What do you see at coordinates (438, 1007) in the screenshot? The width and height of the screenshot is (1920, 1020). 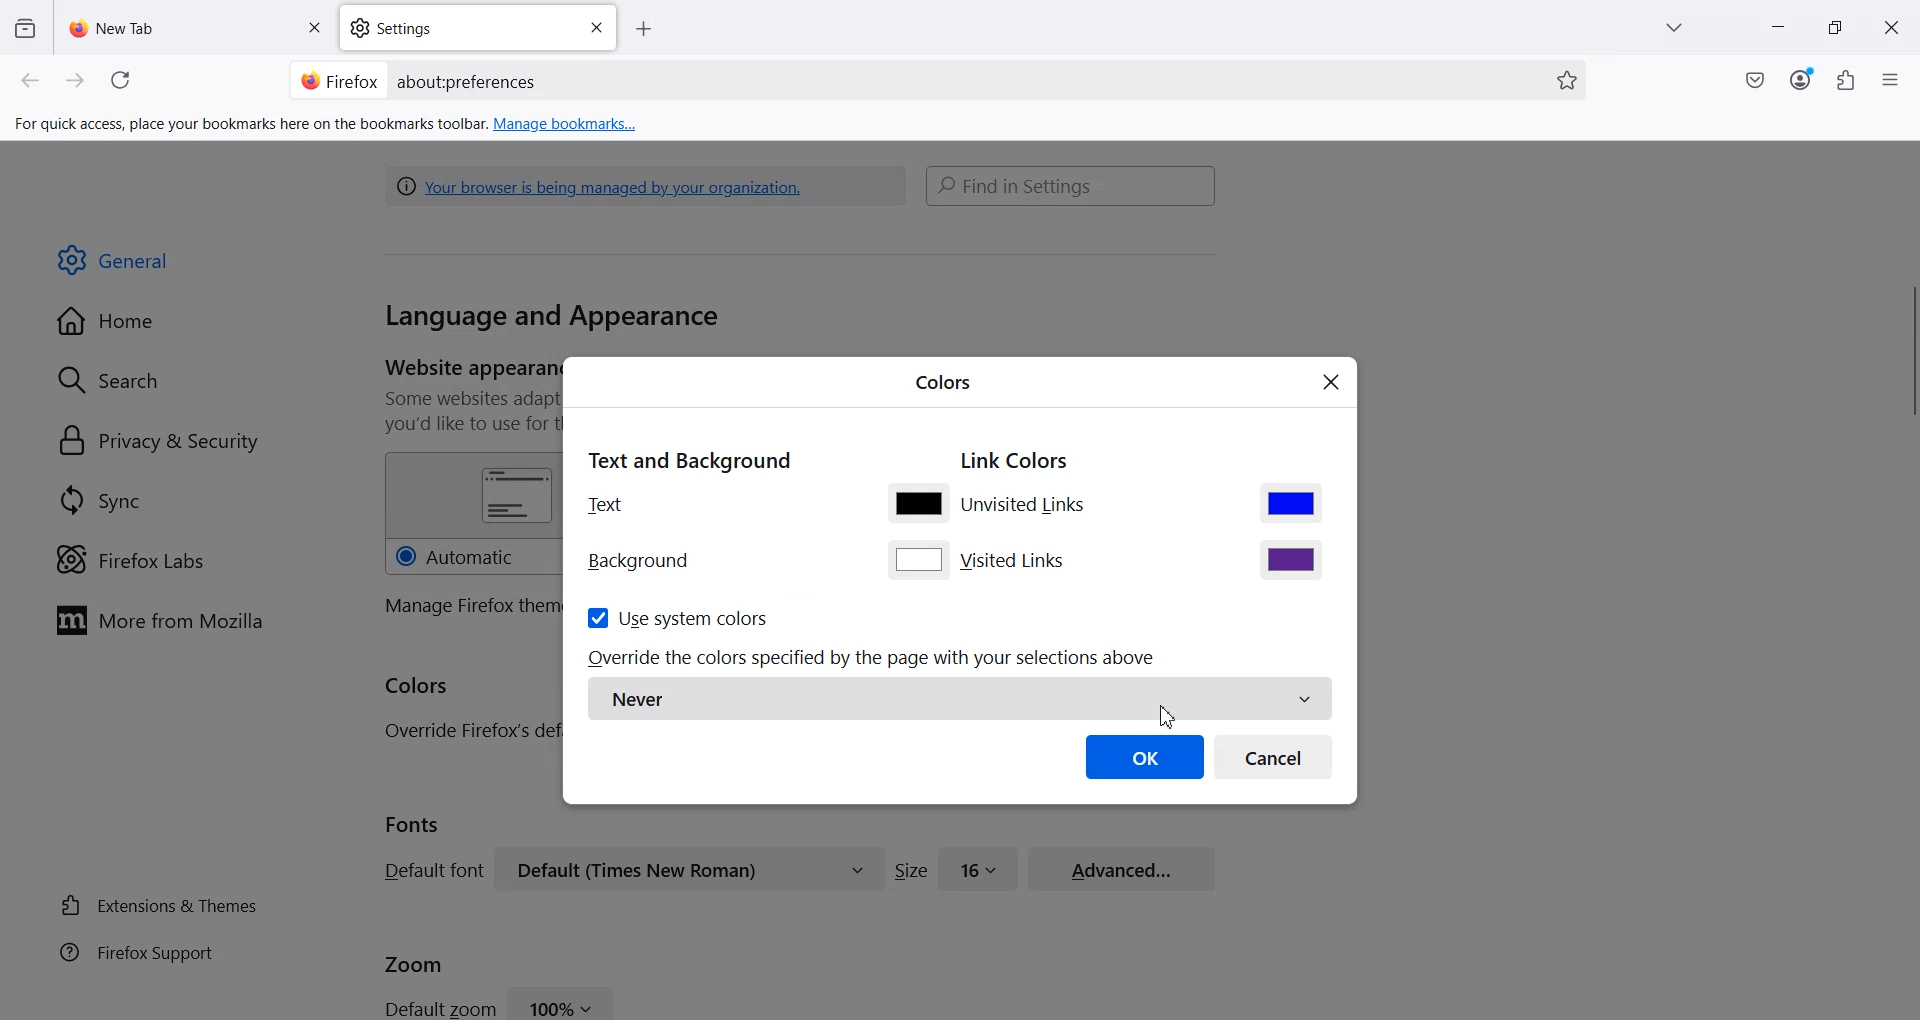 I see `Default zoom` at bounding box center [438, 1007].